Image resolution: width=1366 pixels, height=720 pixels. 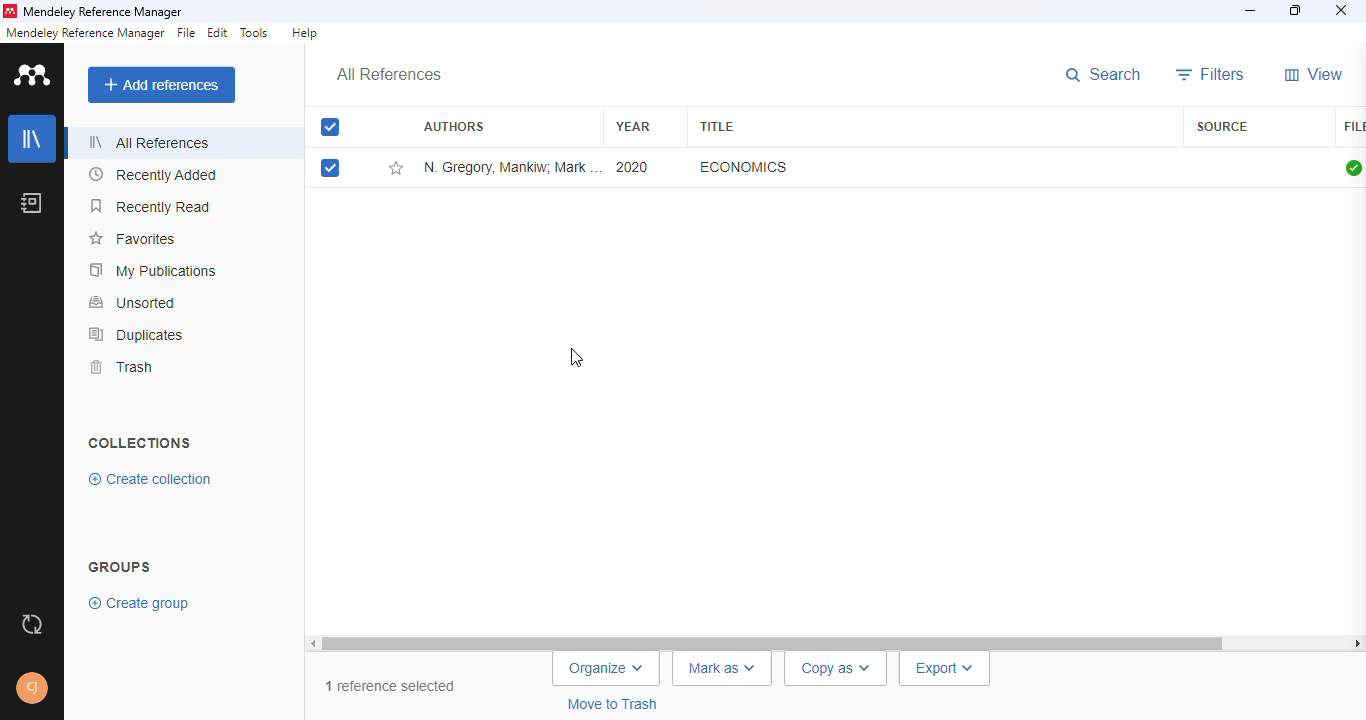 I want to click on view, so click(x=1314, y=74).